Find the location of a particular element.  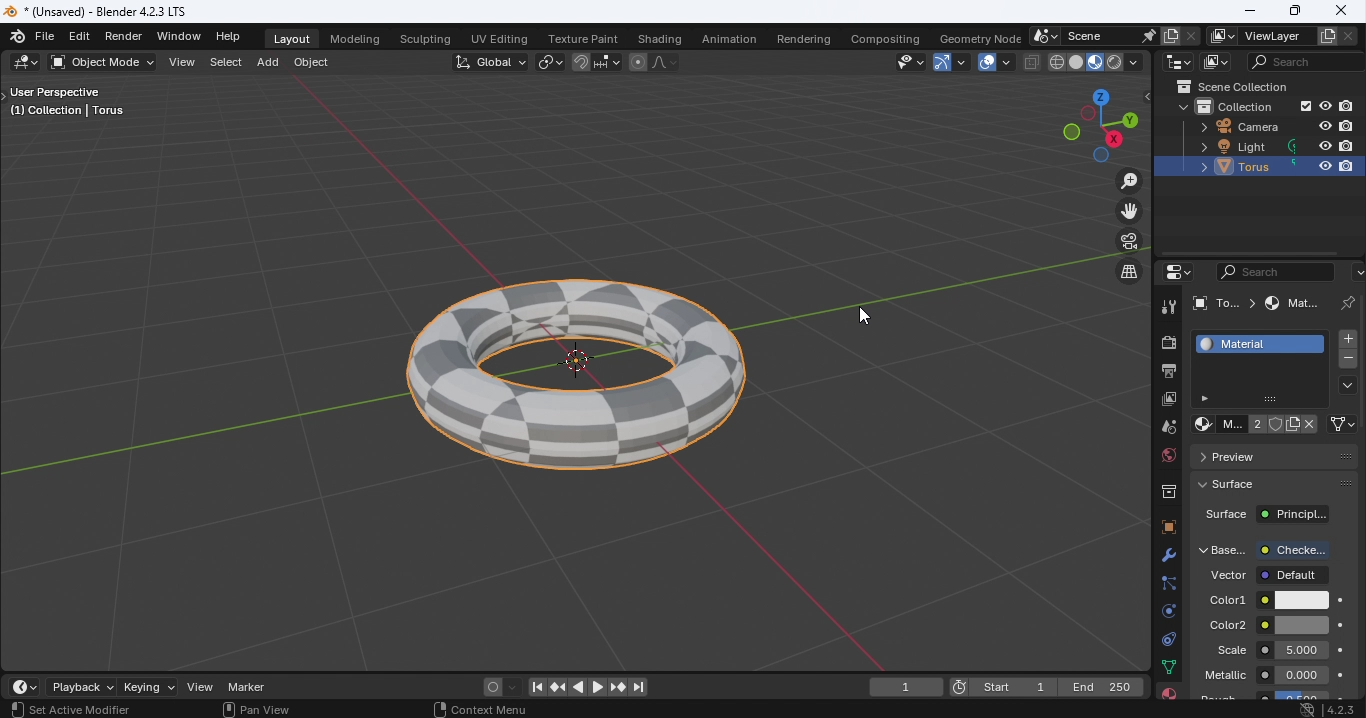

Browse scene to be linked is located at coordinates (1044, 36).